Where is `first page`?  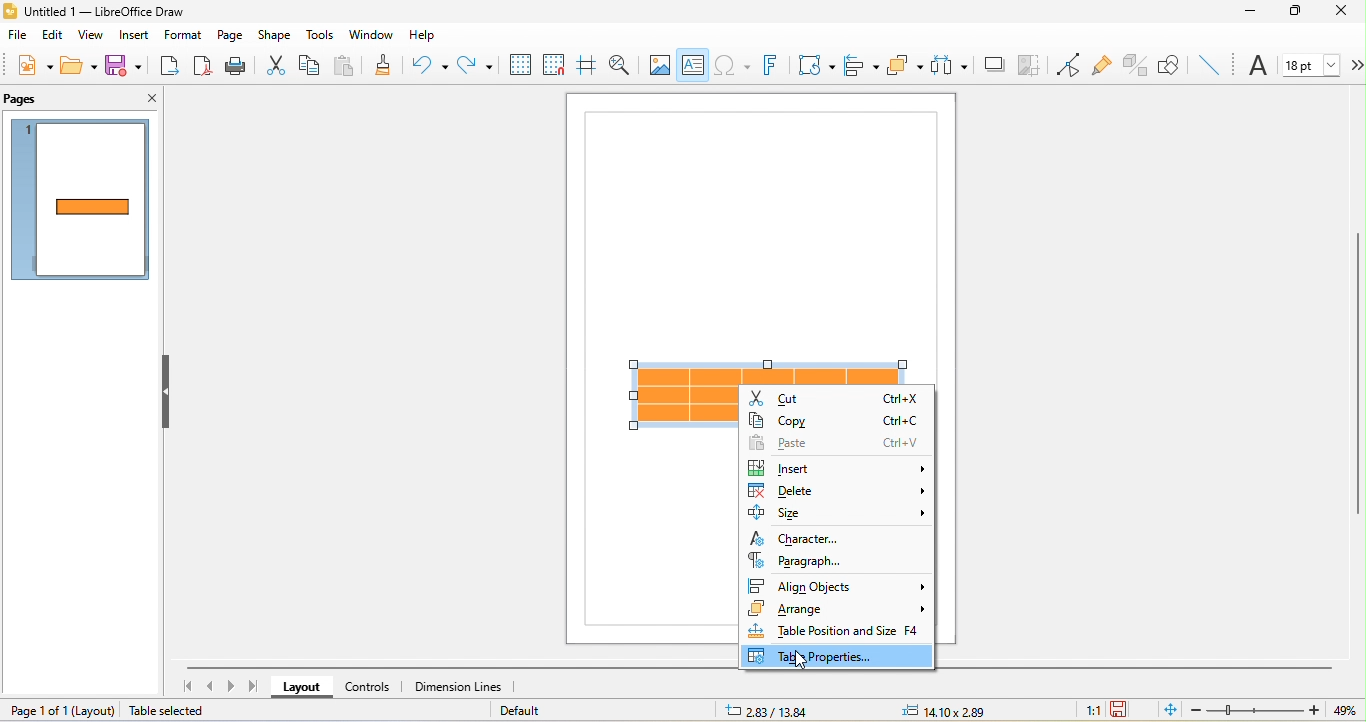
first page is located at coordinates (187, 687).